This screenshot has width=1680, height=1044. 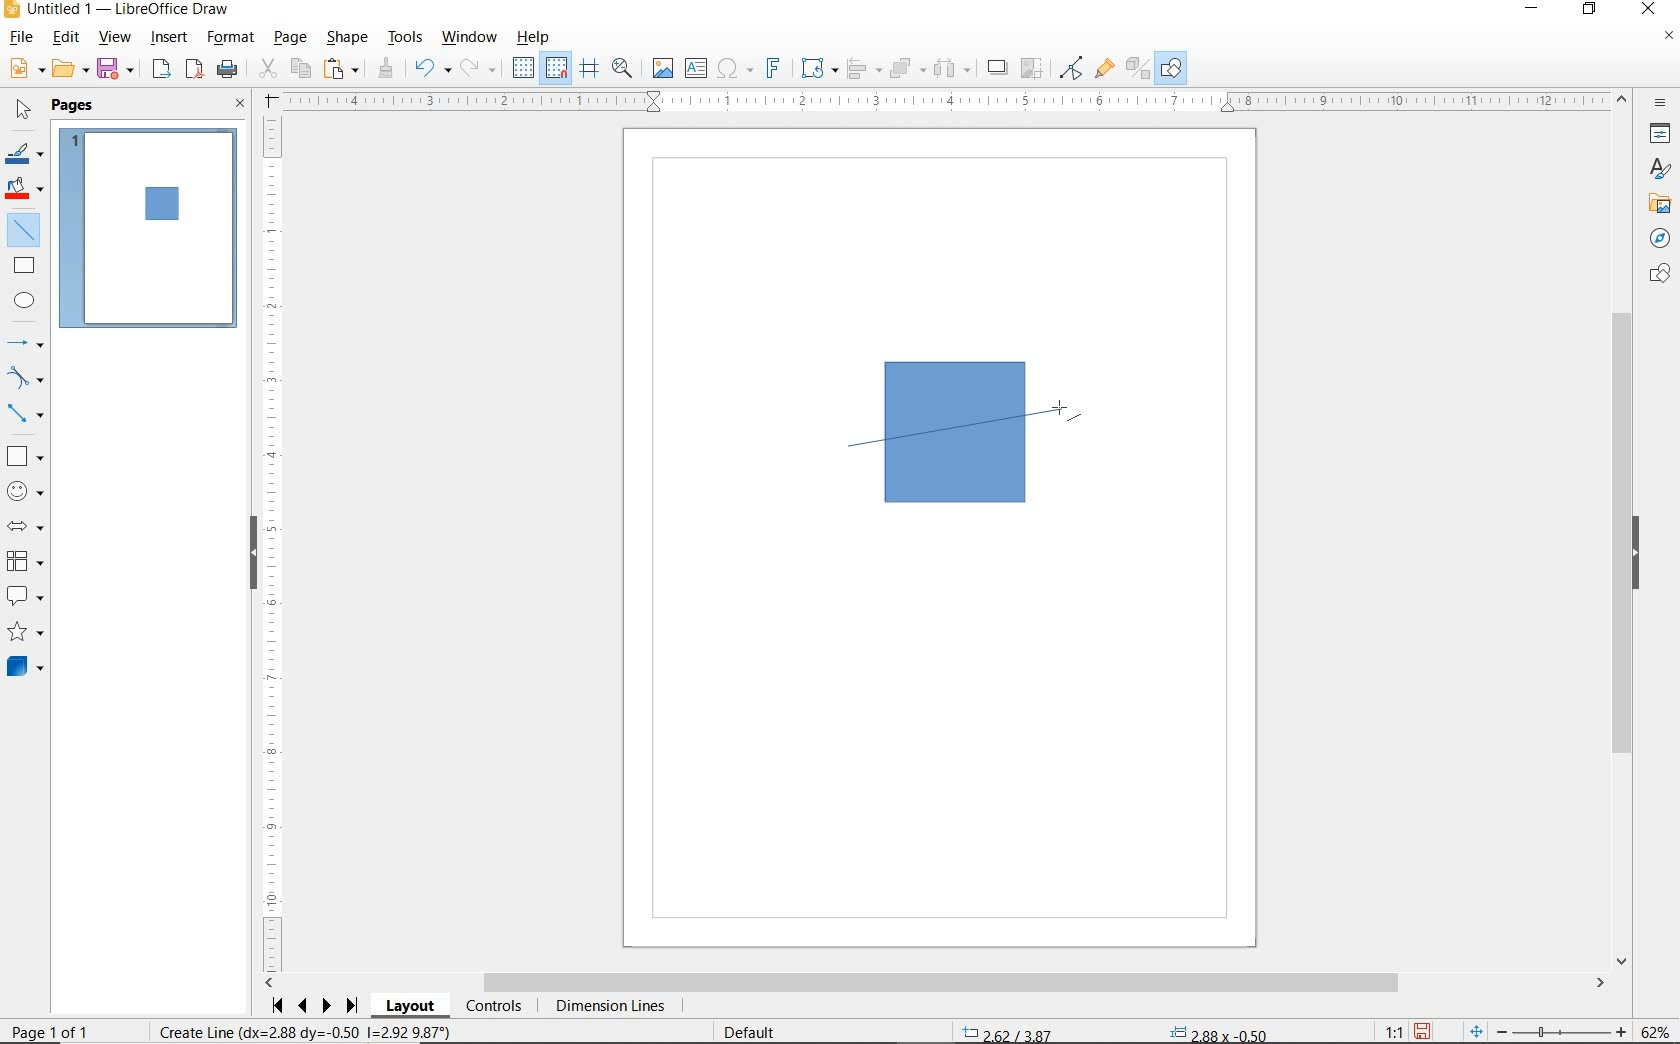 What do you see at coordinates (593, 71) in the screenshot?
I see `HELPLINES WHILE MOVING` at bounding box center [593, 71].